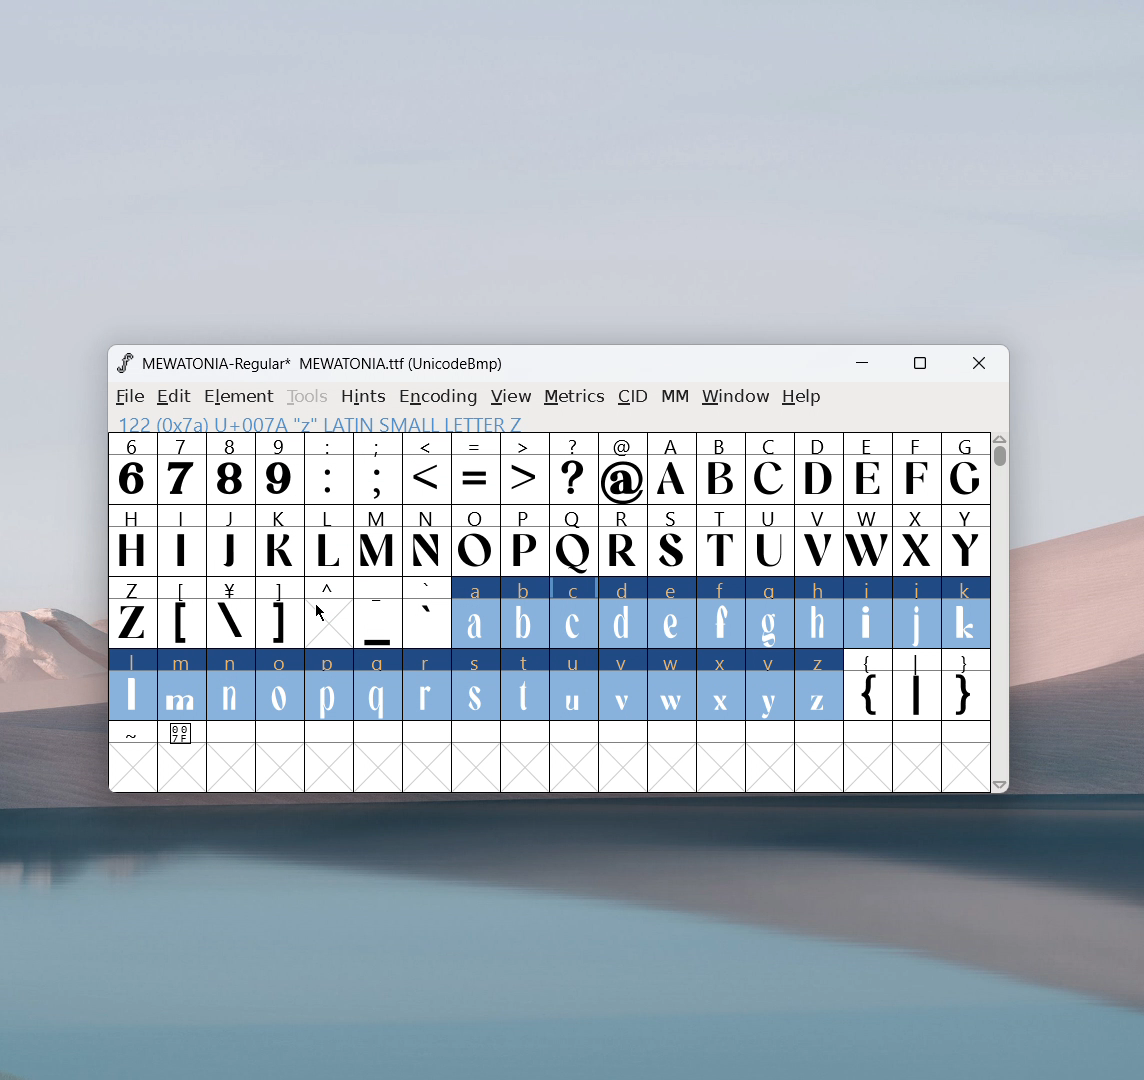 This screenshot has height=1080, width=1144. I want to click on Y, so click(966, 539).